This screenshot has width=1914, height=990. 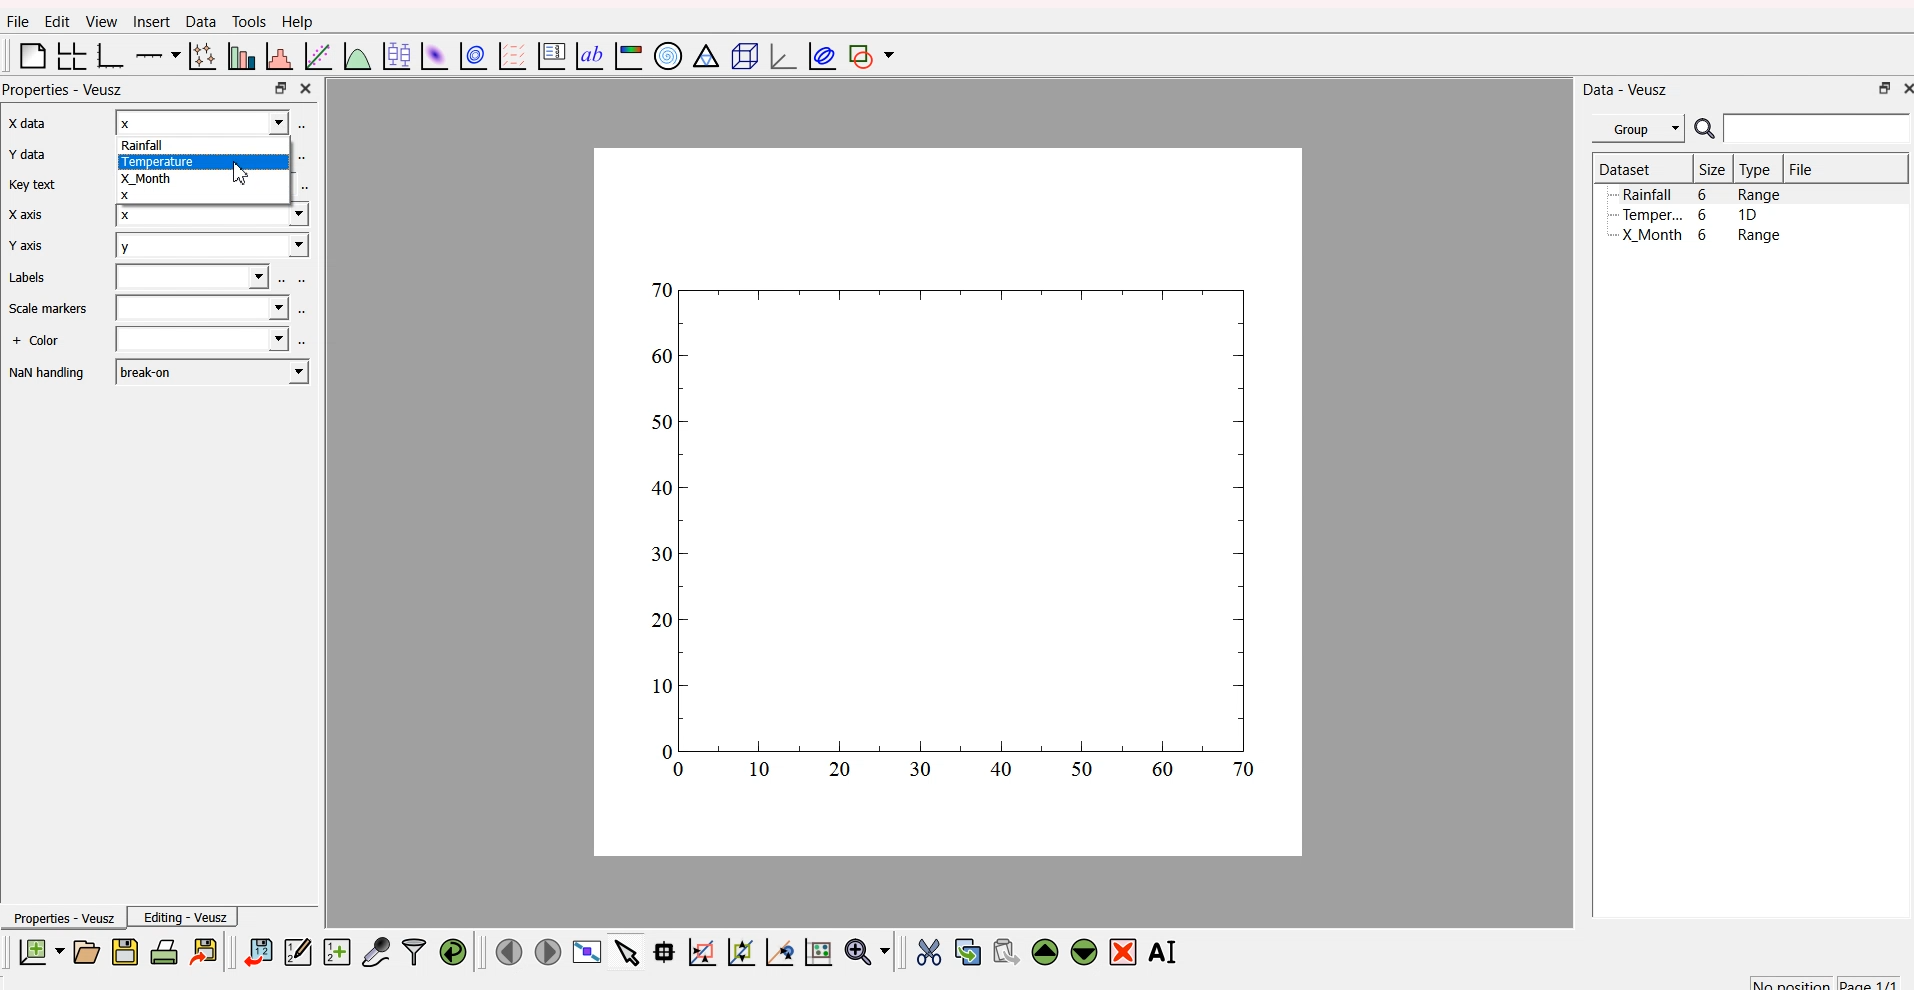 I want to click on plot covariance ellipses, so click(x=818, y=56).